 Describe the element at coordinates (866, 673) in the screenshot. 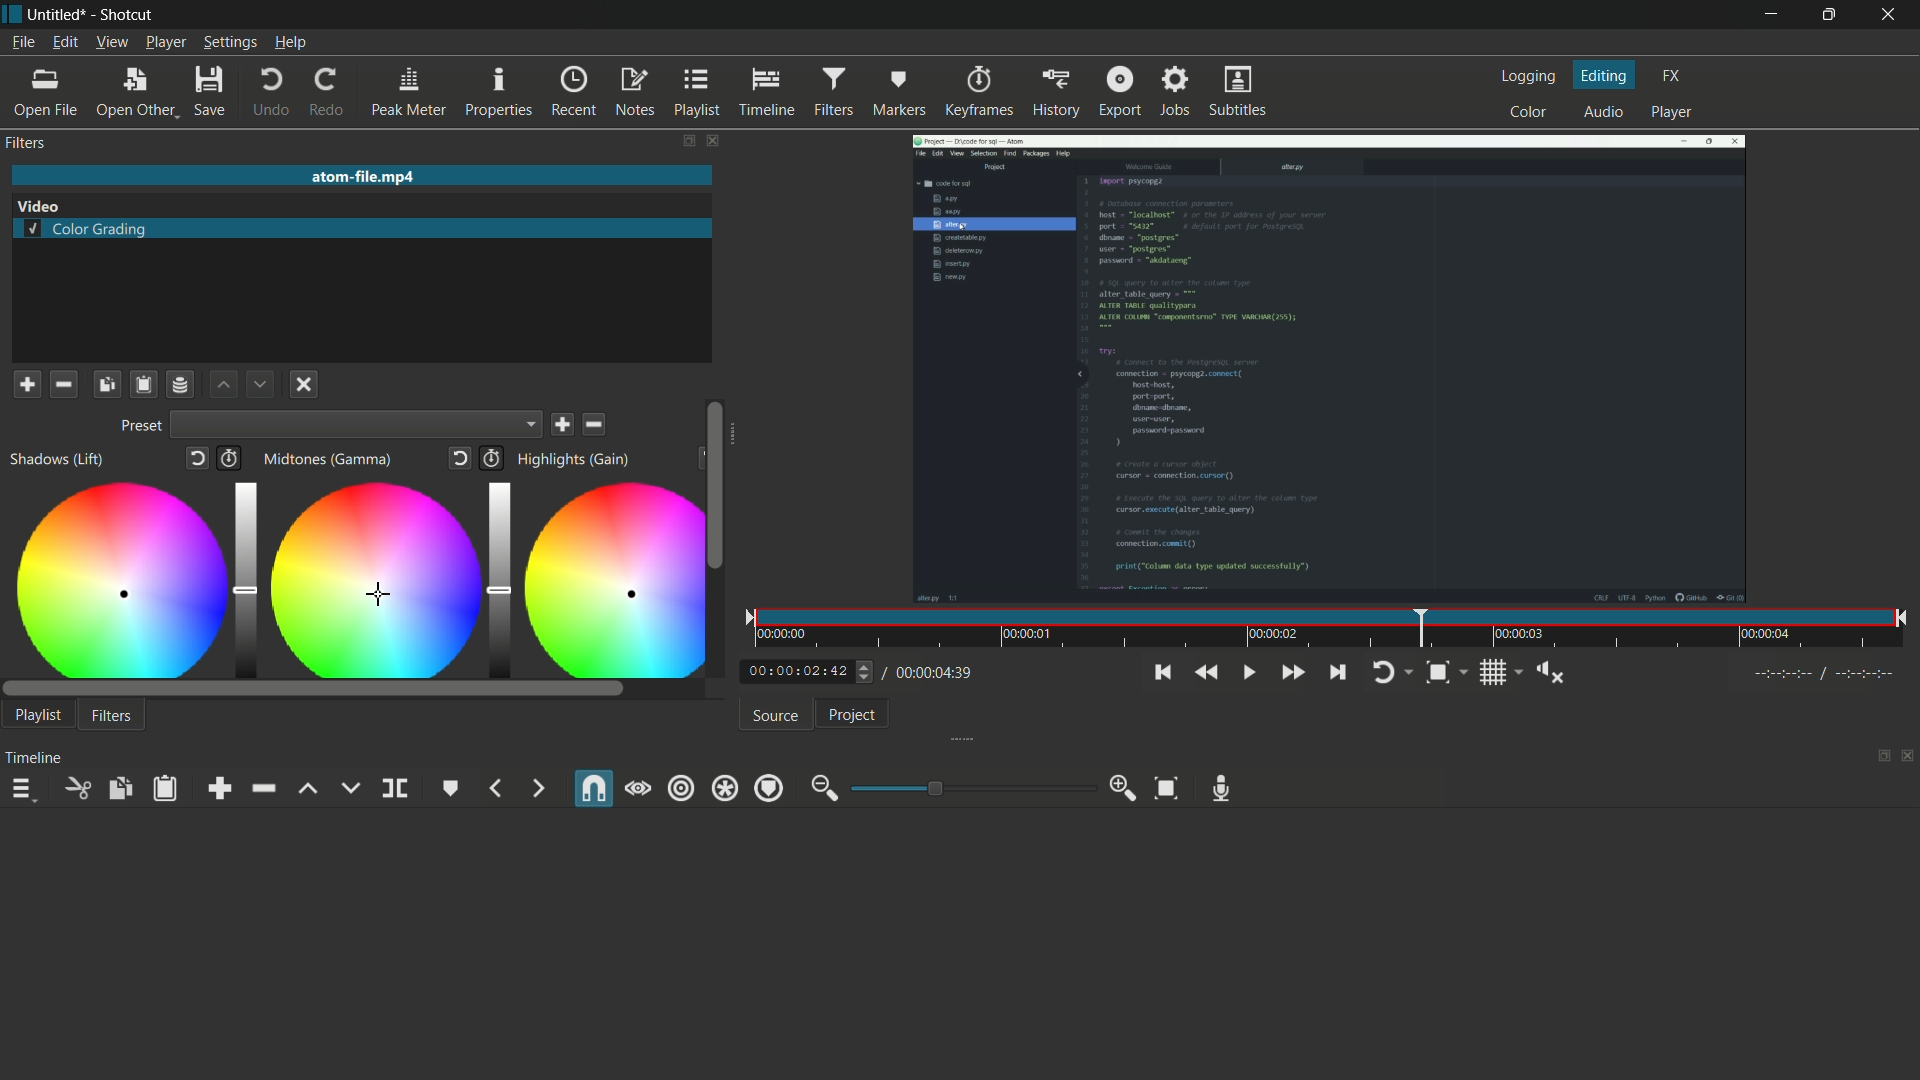

I see `toggle buttons` at that location.